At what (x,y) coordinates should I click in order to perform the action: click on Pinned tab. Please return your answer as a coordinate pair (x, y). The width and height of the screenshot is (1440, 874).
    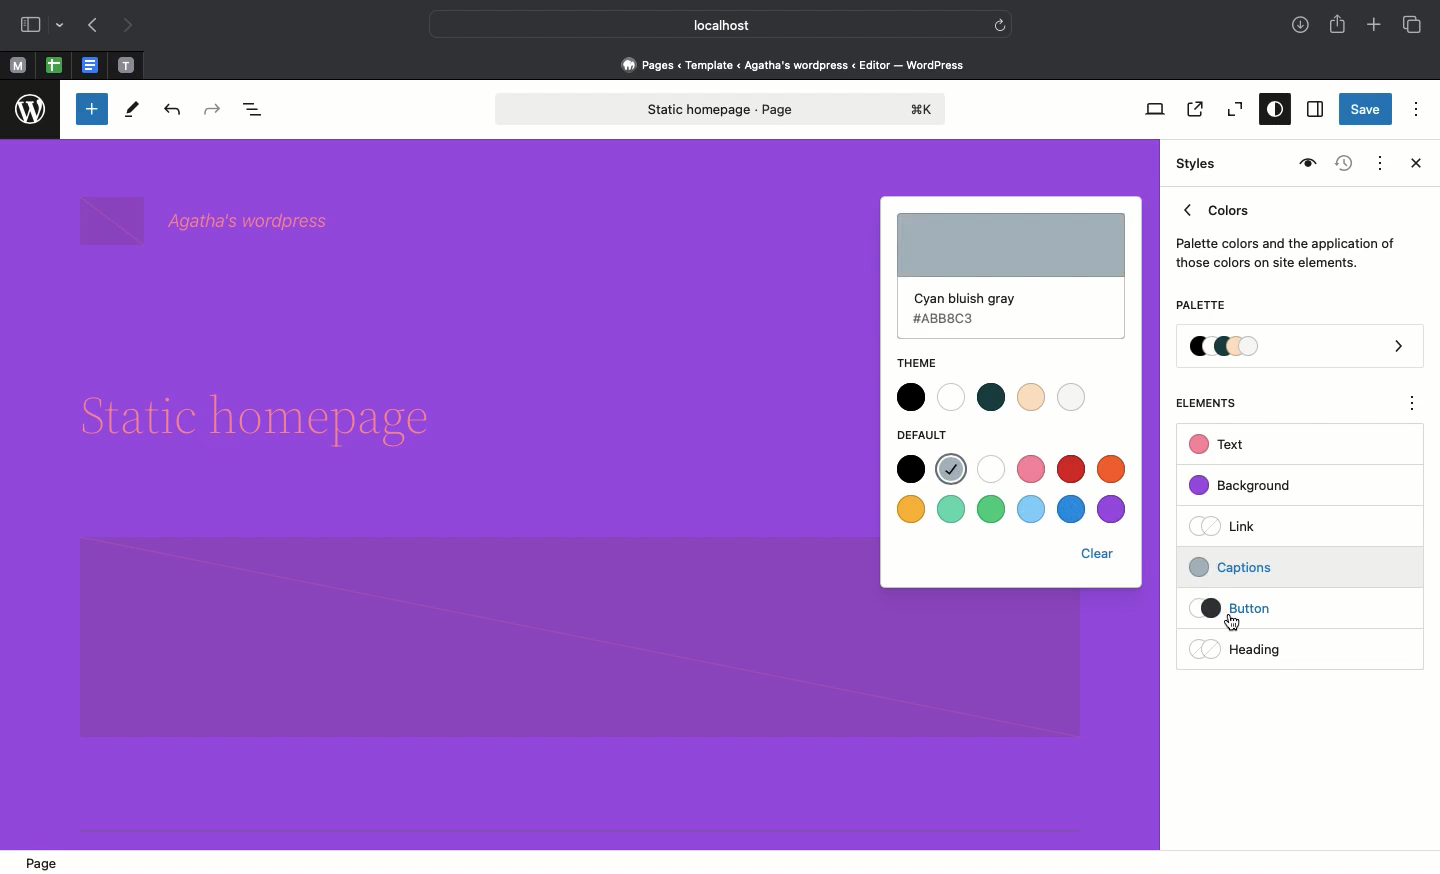
    Looking at the image, I should click on (92, 66).